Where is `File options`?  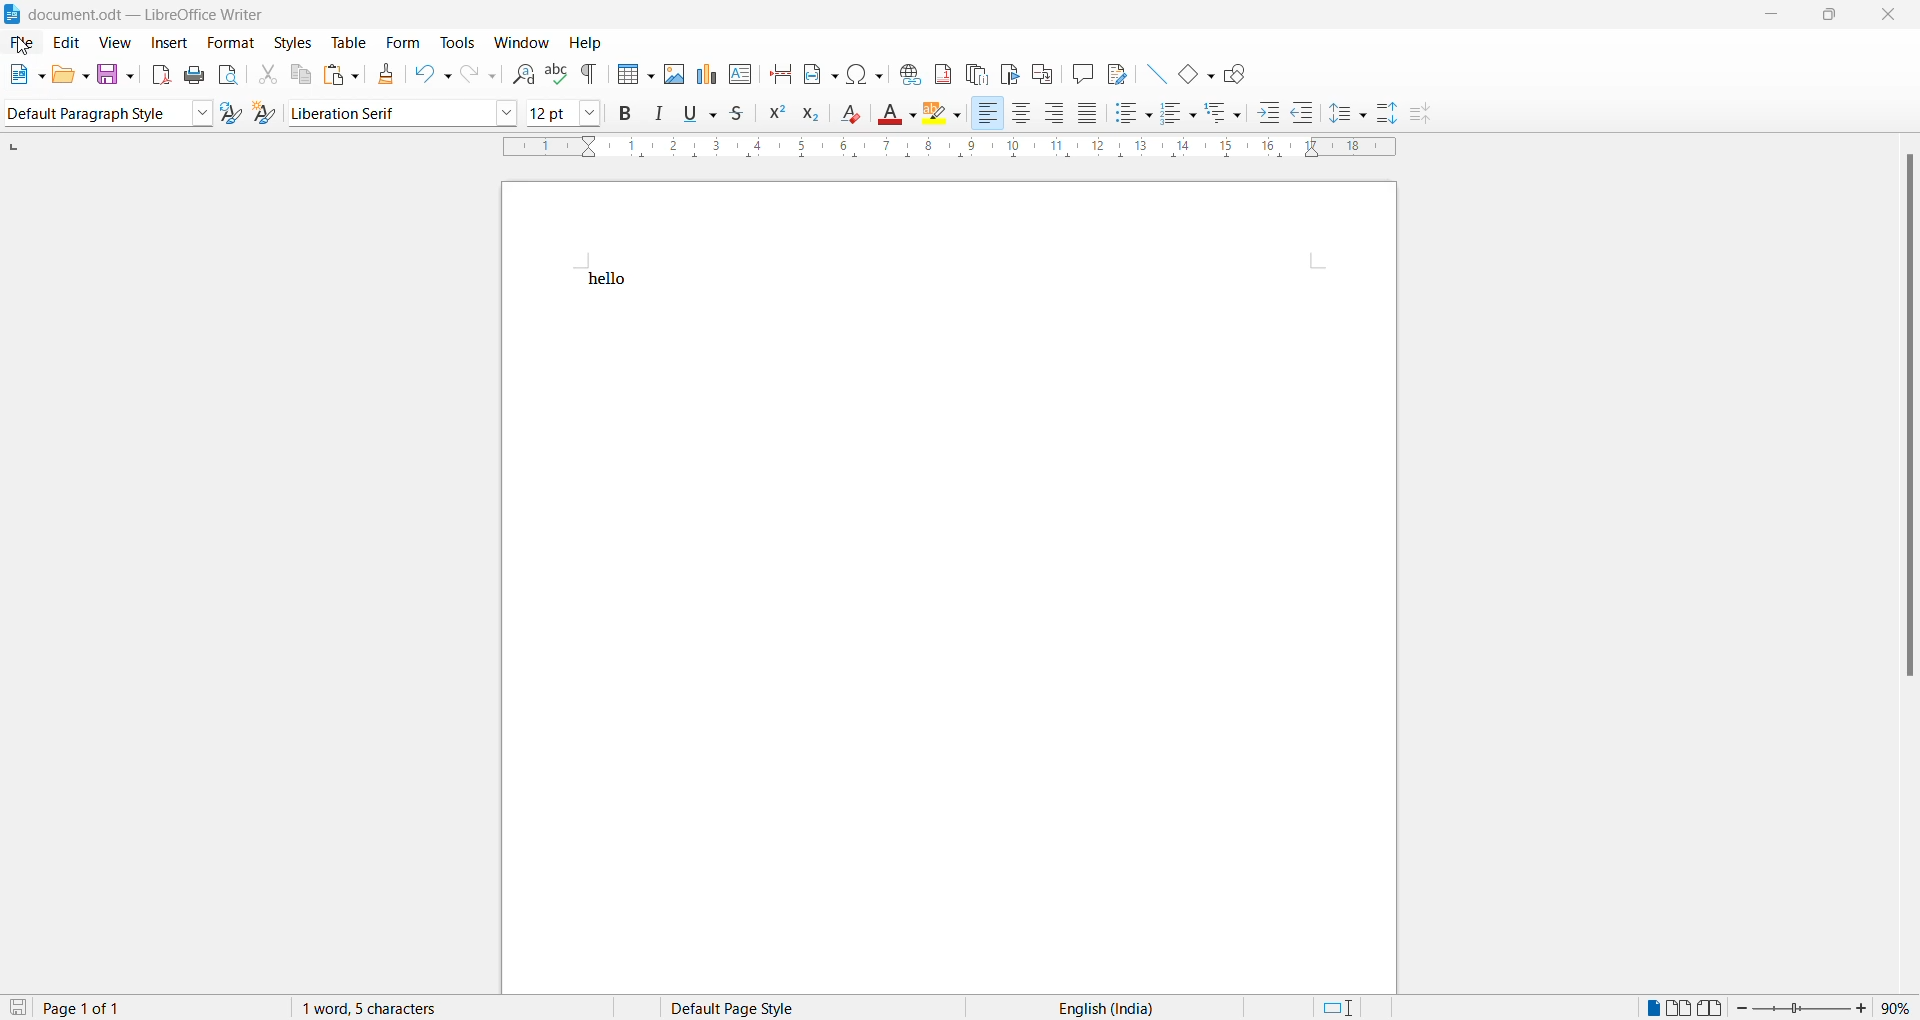
File options is located at coordinates (25, 74).